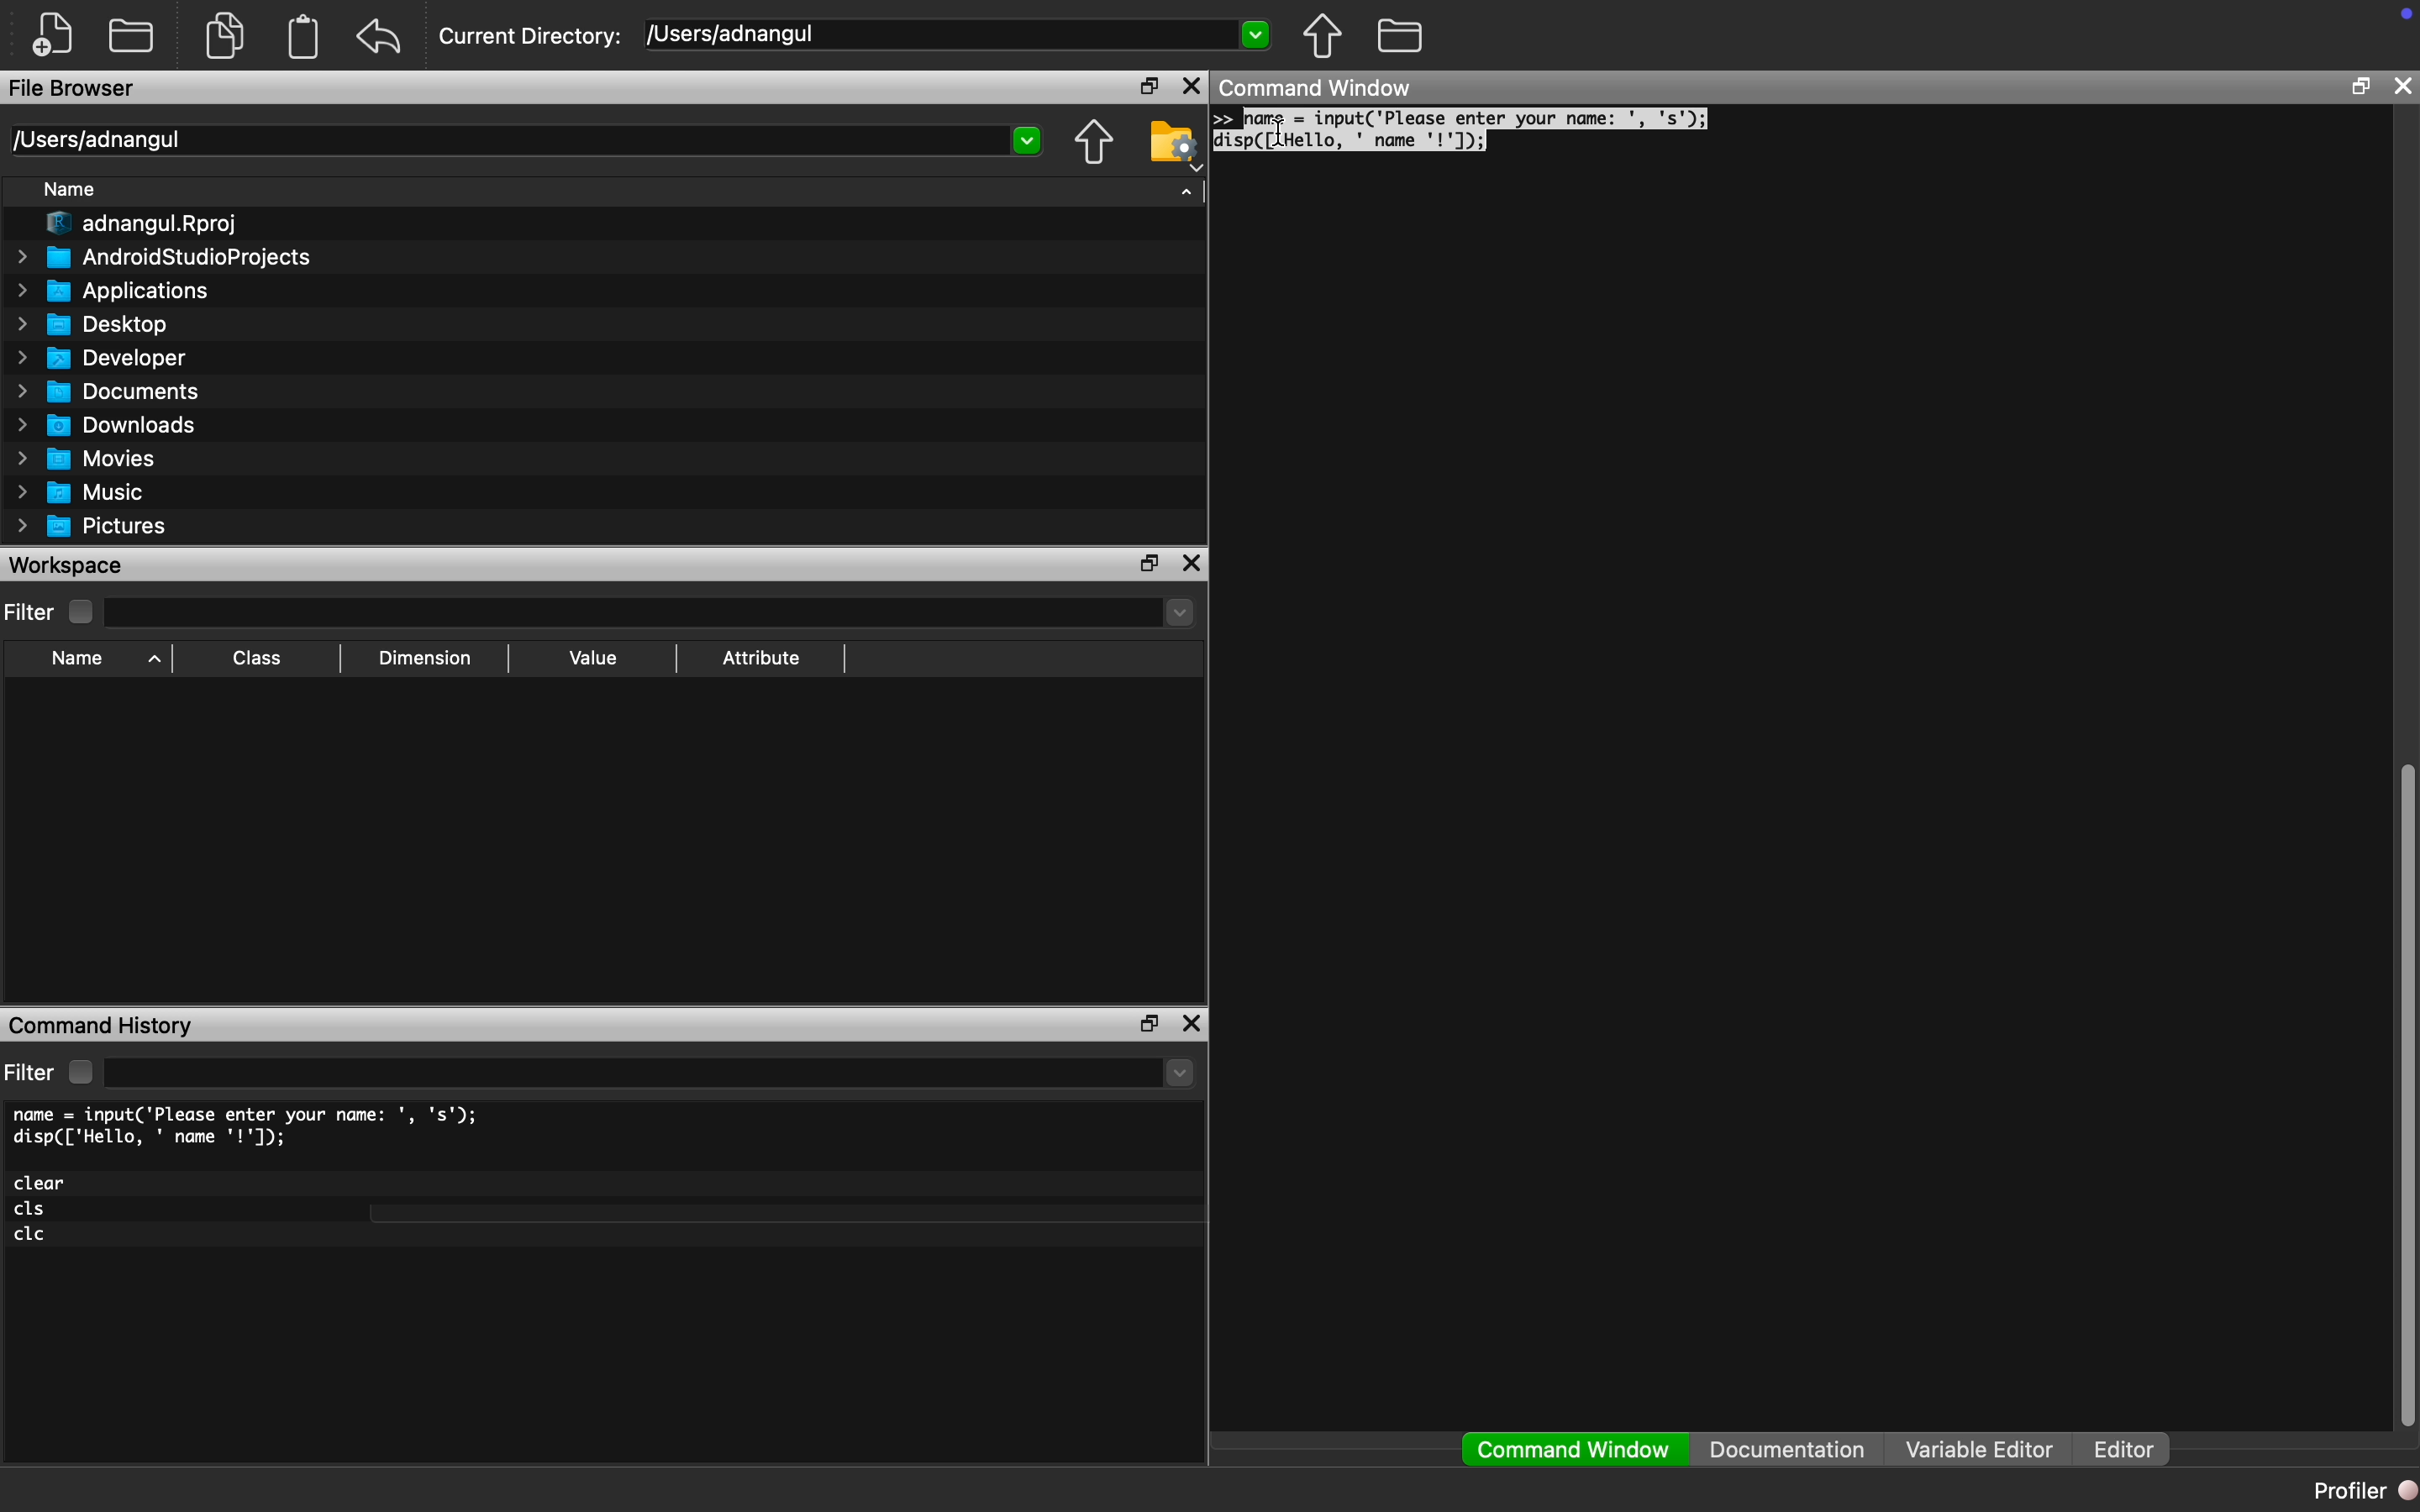 The height and width of the screenshot is (1512, 2420). I want to click on Downloads, so click(109, 424).